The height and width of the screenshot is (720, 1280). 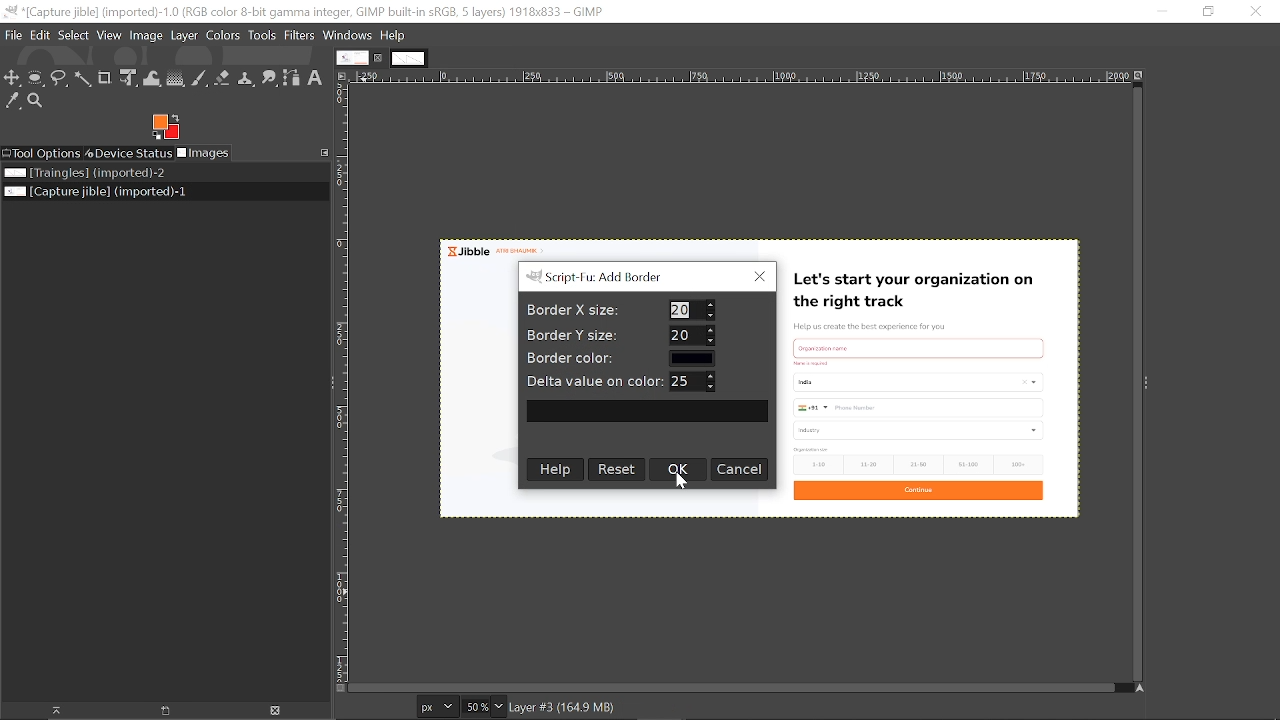 What do you see at coordinates (502, 251) in the screenshot?
I see `Jibble` at bounding box center [502, 251].